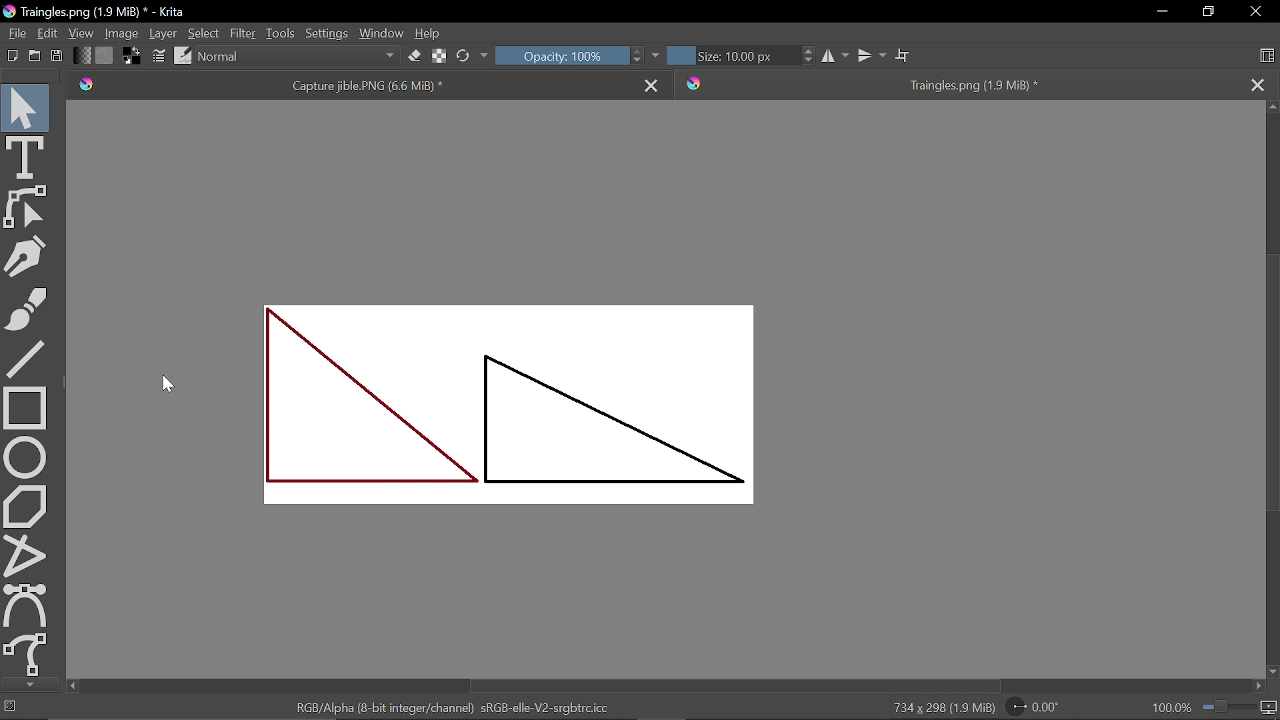 This screenshot has width=1280, height=720. I want to click on File, so click(18, 32).